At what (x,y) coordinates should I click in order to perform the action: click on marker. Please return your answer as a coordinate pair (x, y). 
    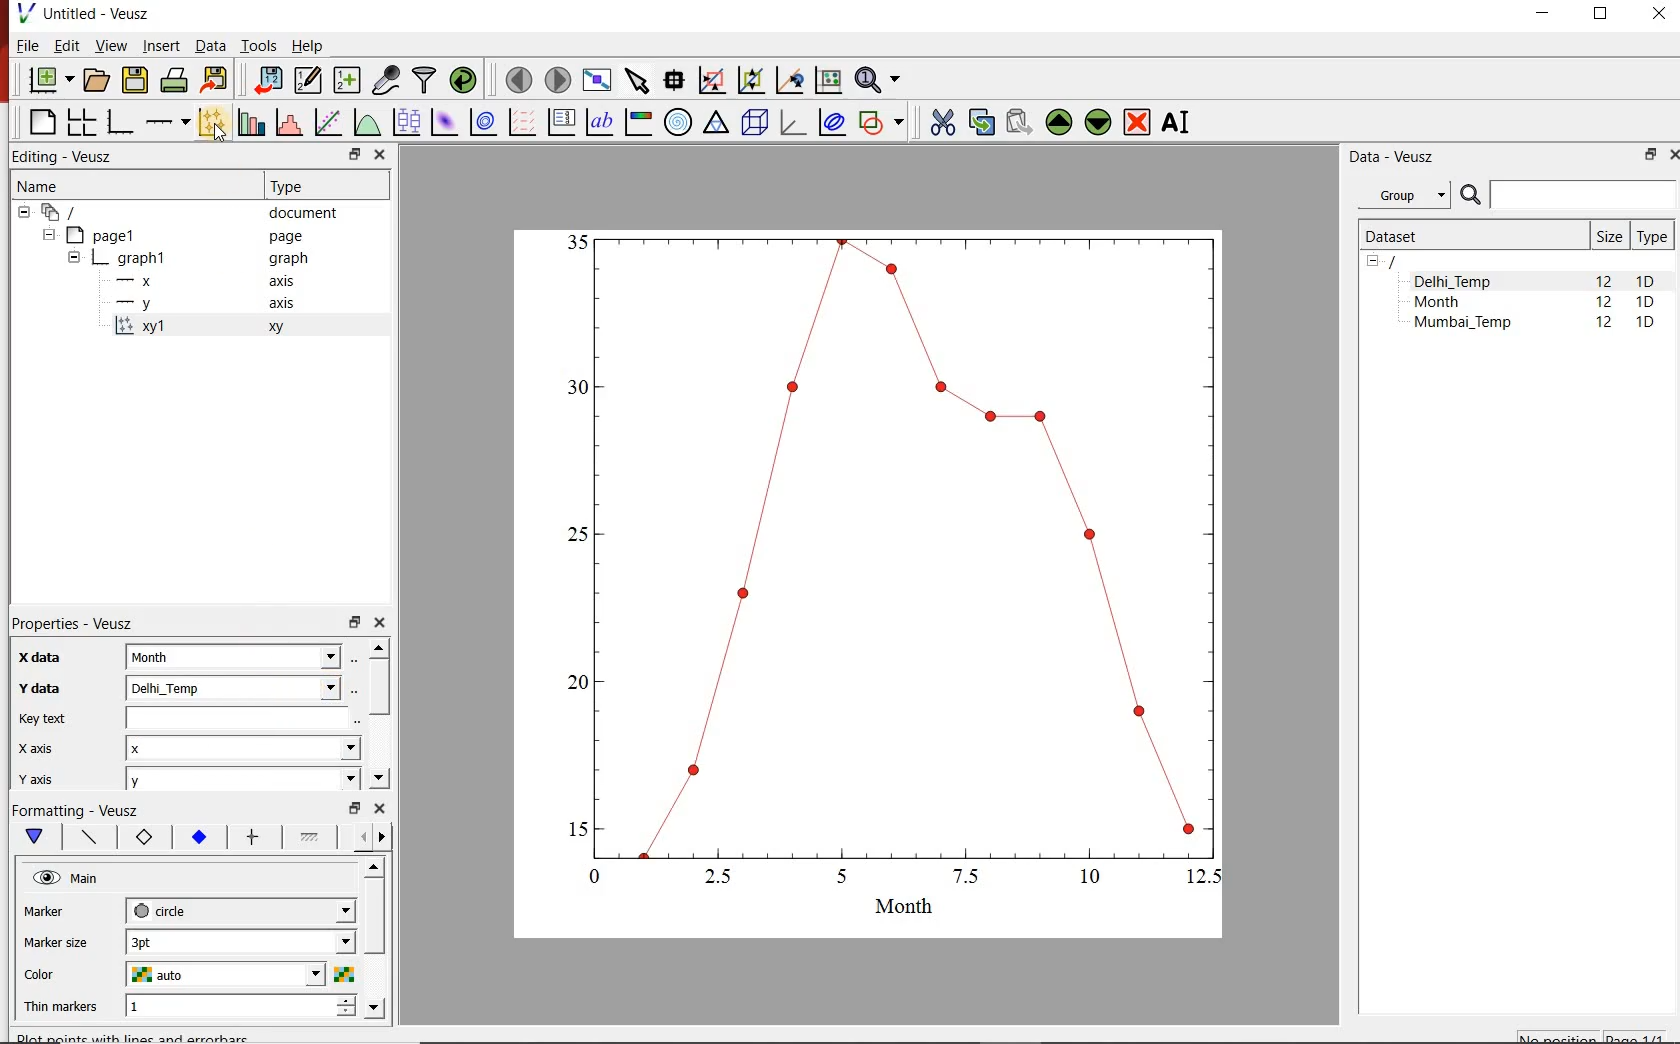
    Looking at the image, I should click on (59, 911).